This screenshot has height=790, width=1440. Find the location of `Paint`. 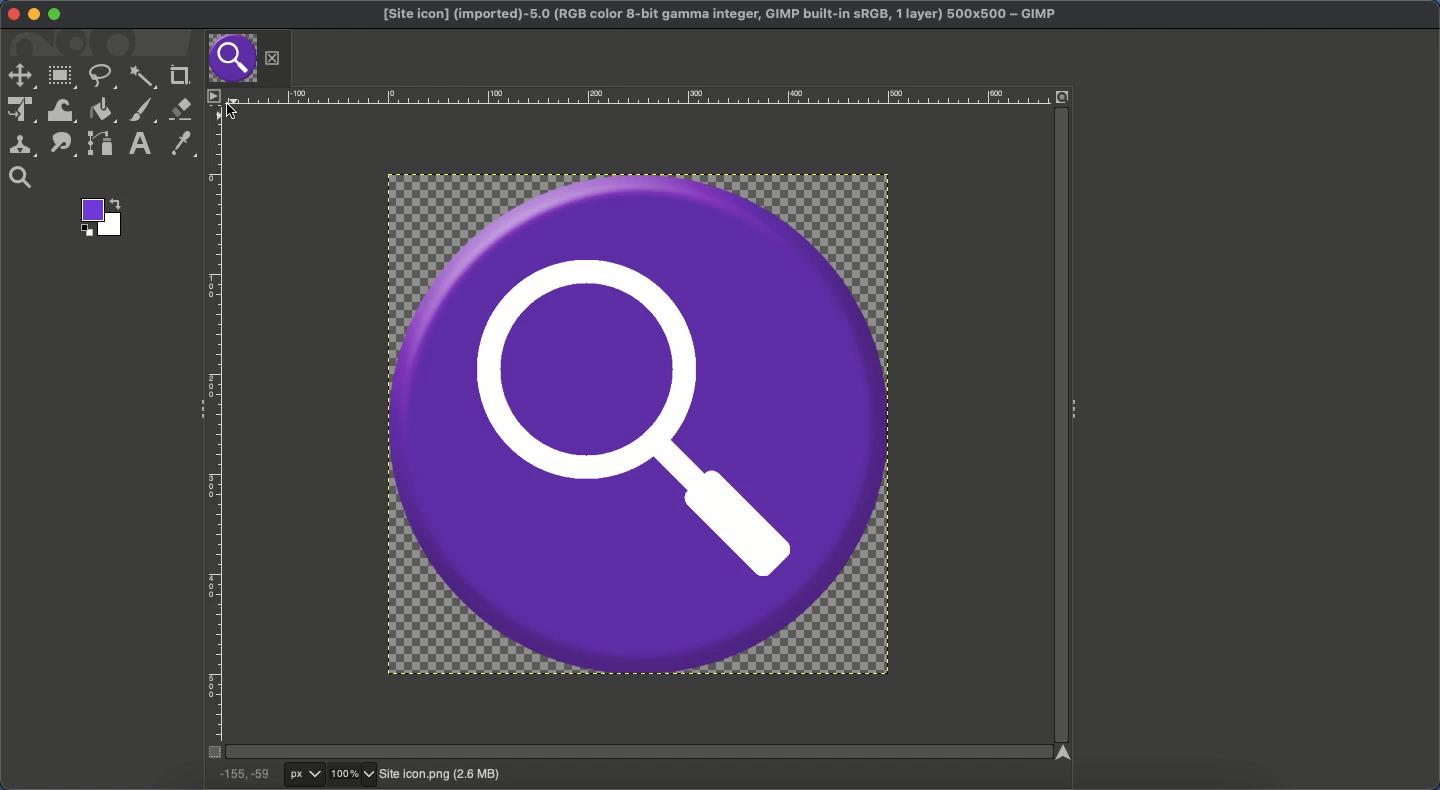

Paint is located at coordinates (140, 111).